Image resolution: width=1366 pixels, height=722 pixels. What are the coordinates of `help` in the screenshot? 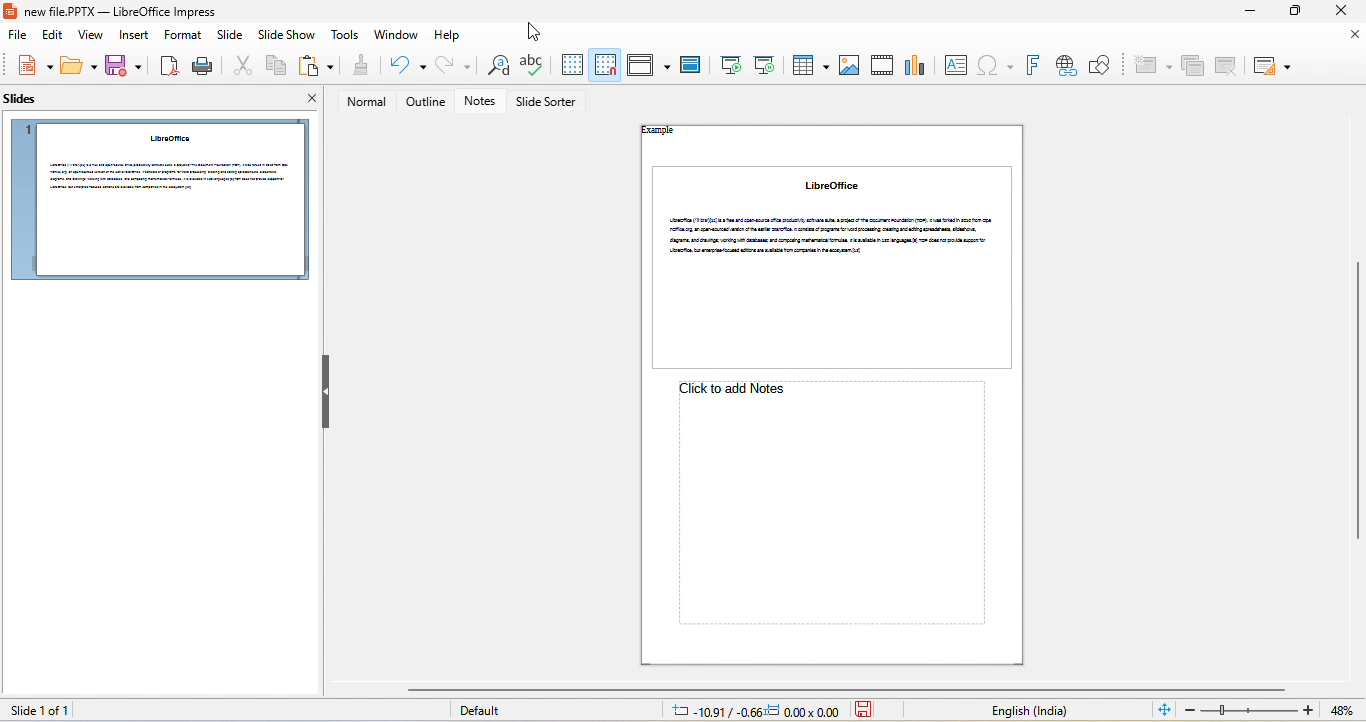 It's located at (449, 36).